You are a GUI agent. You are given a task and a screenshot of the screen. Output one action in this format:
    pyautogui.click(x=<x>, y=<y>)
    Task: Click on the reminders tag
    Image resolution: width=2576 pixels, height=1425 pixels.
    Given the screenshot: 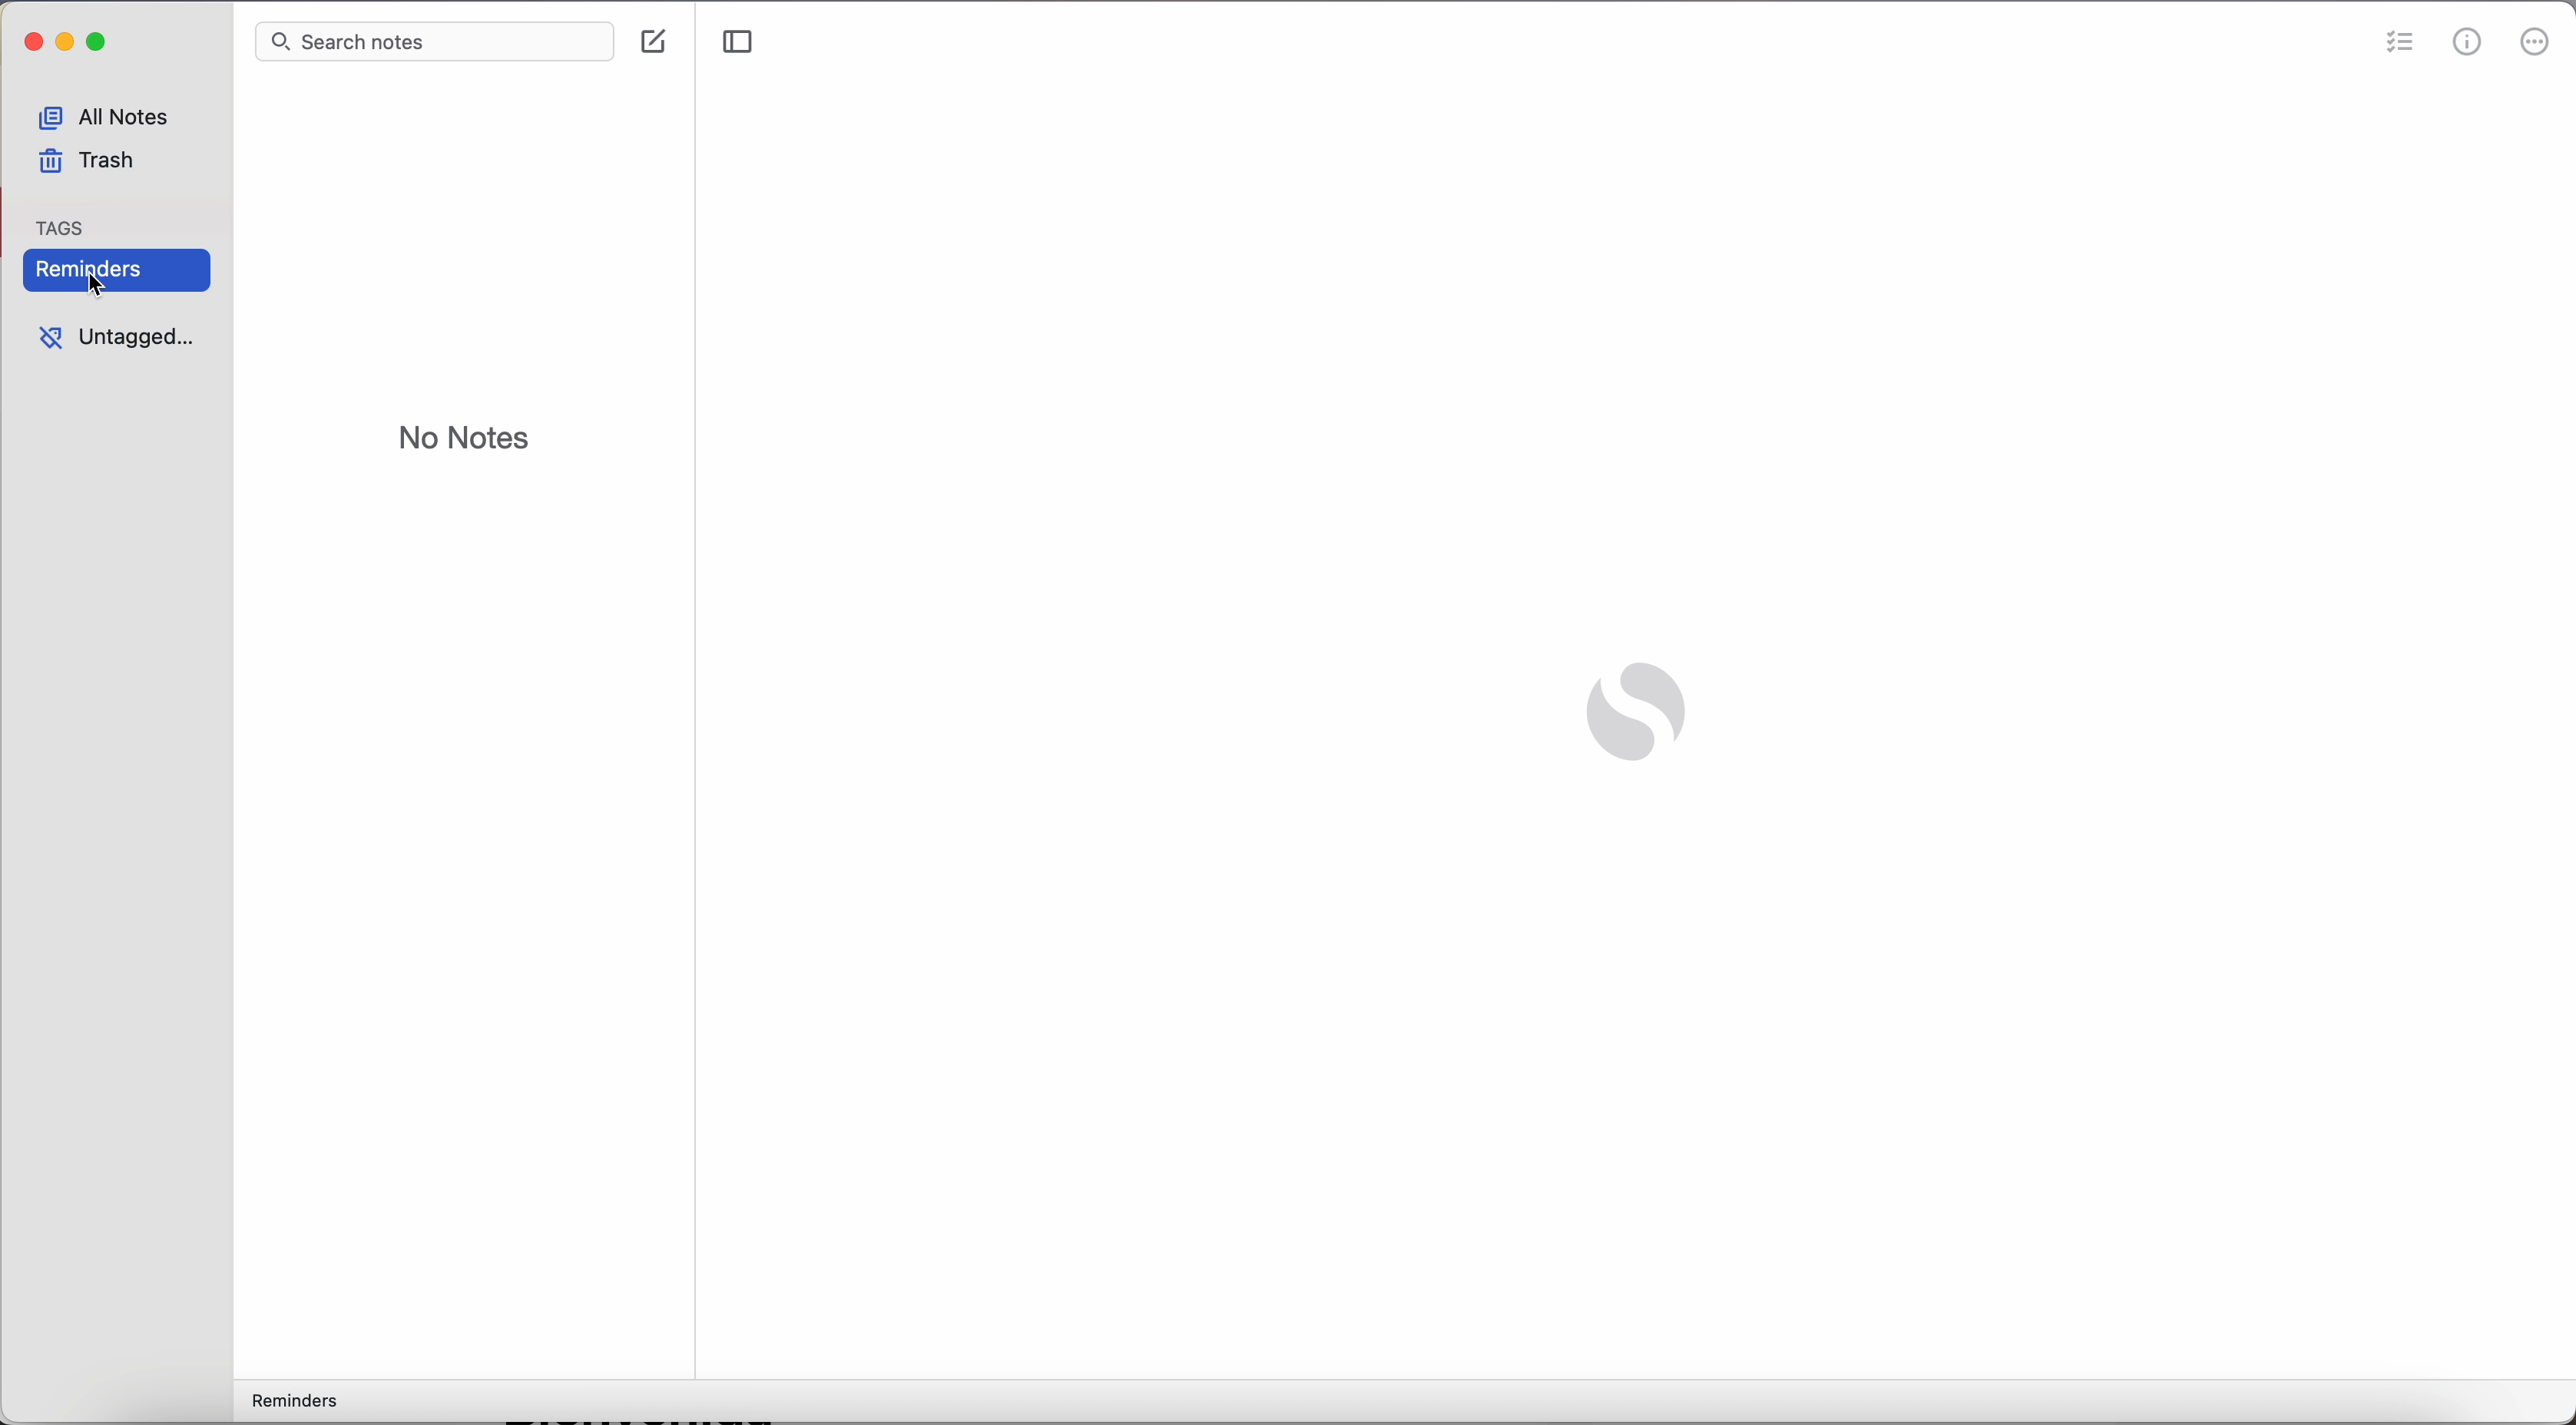 What is the action you would take?
    pyautogui.click(x=162, y=270)
    